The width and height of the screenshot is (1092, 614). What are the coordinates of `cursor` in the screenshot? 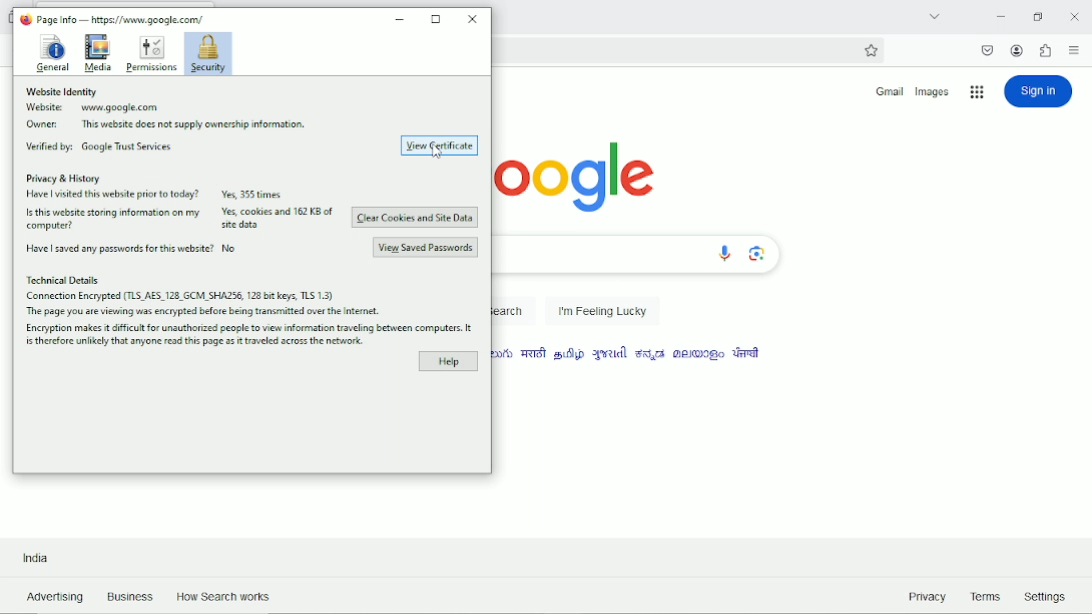 It's located at (435, 155).